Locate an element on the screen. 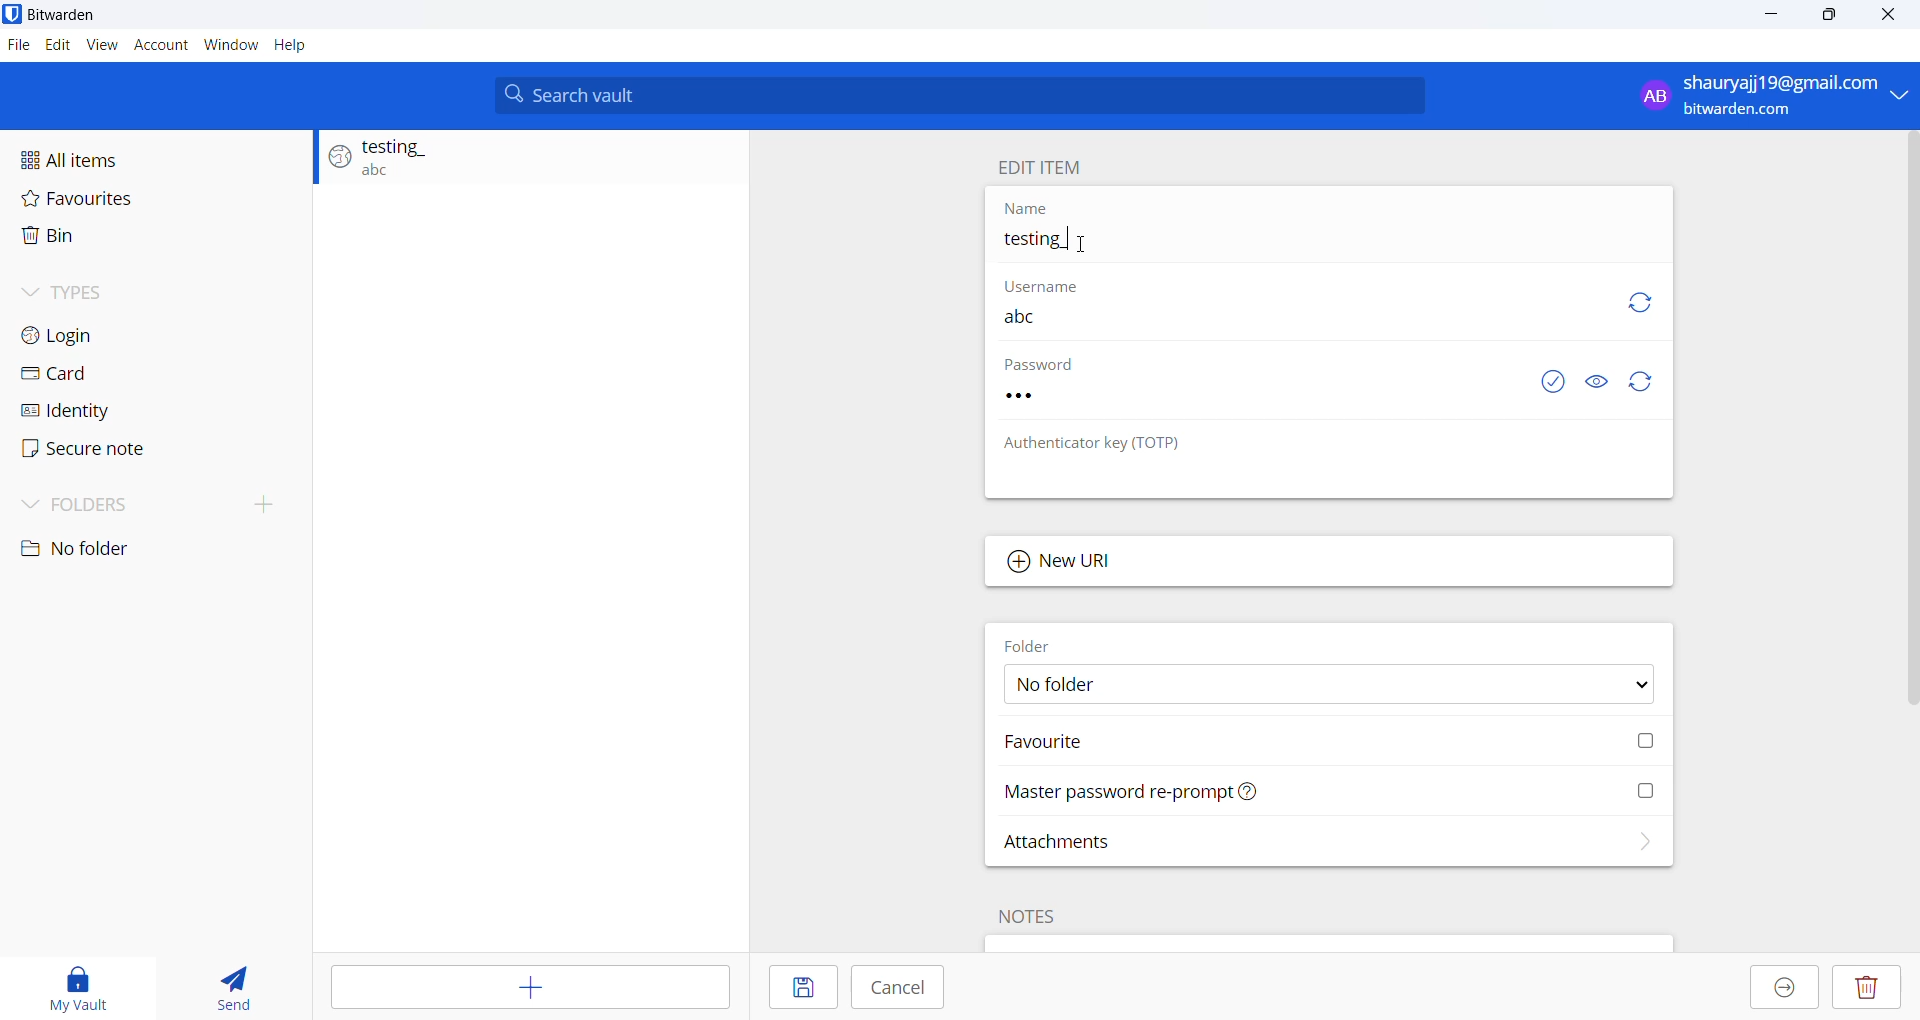 The width and height of the screenshot is (1920, 1020). Master password reprompt is located at coordinates (1327, 790).